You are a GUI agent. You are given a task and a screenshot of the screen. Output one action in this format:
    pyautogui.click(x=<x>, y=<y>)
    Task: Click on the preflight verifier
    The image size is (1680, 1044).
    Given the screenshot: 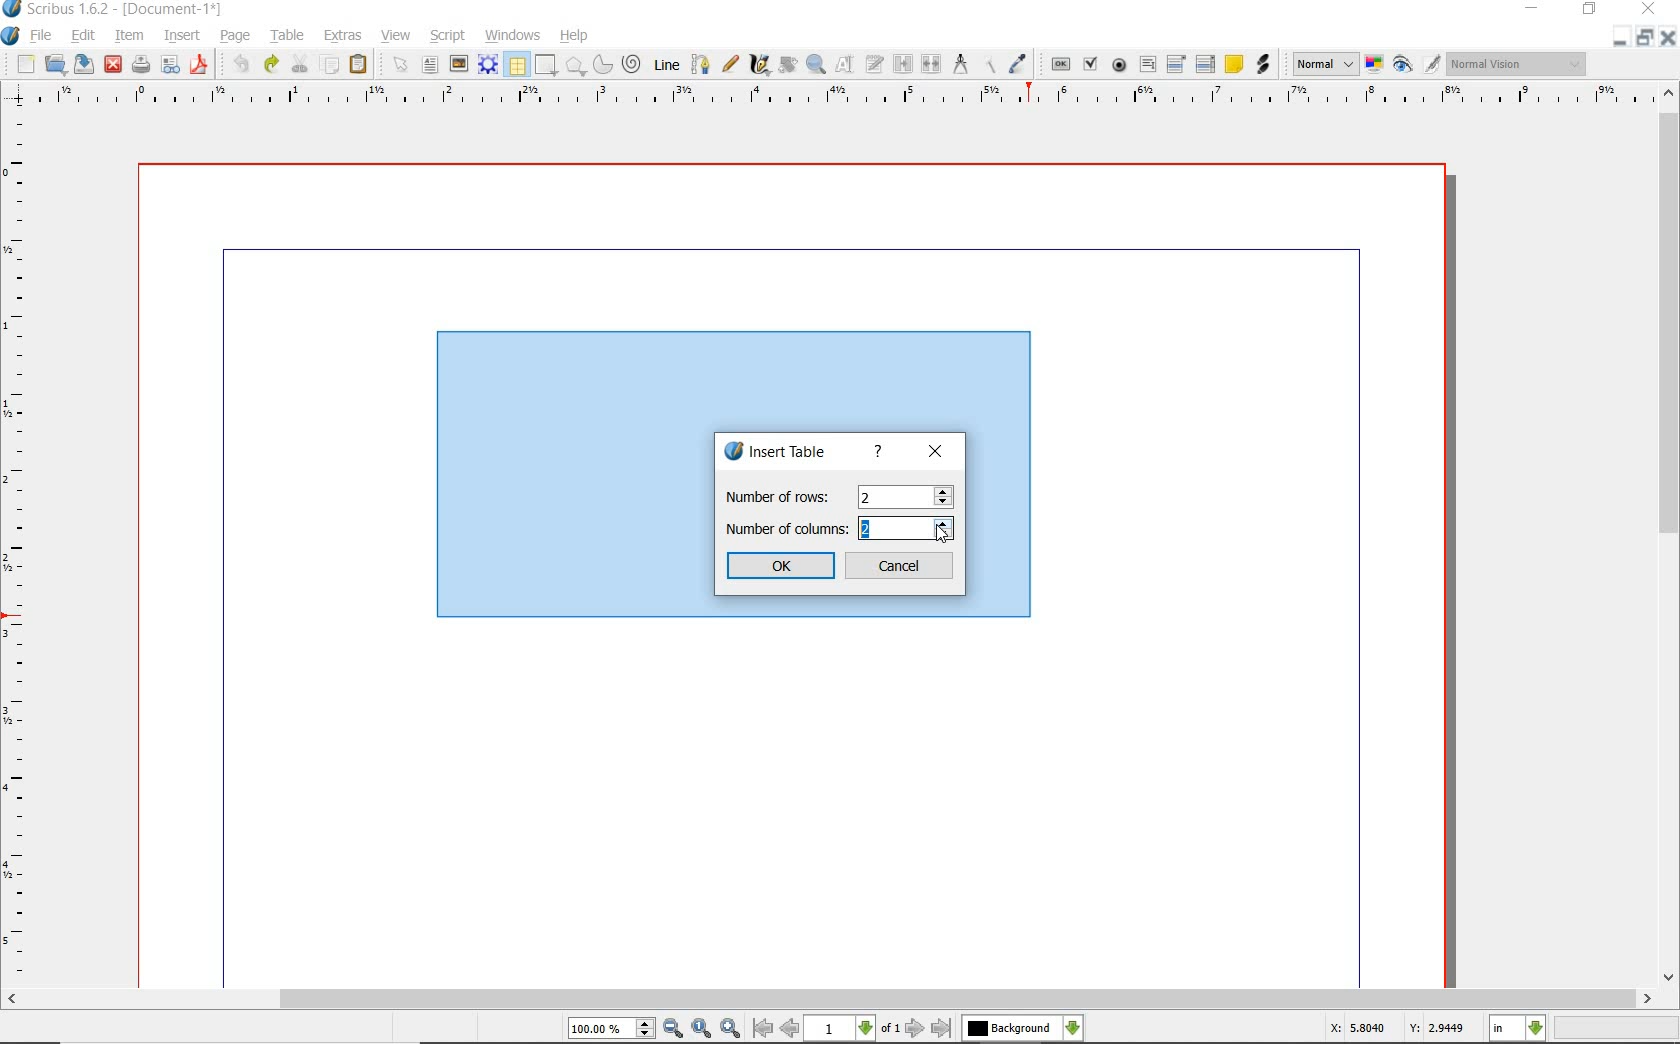 What is the action you would take?
    pyautogui.click(x=170, y=66)
    